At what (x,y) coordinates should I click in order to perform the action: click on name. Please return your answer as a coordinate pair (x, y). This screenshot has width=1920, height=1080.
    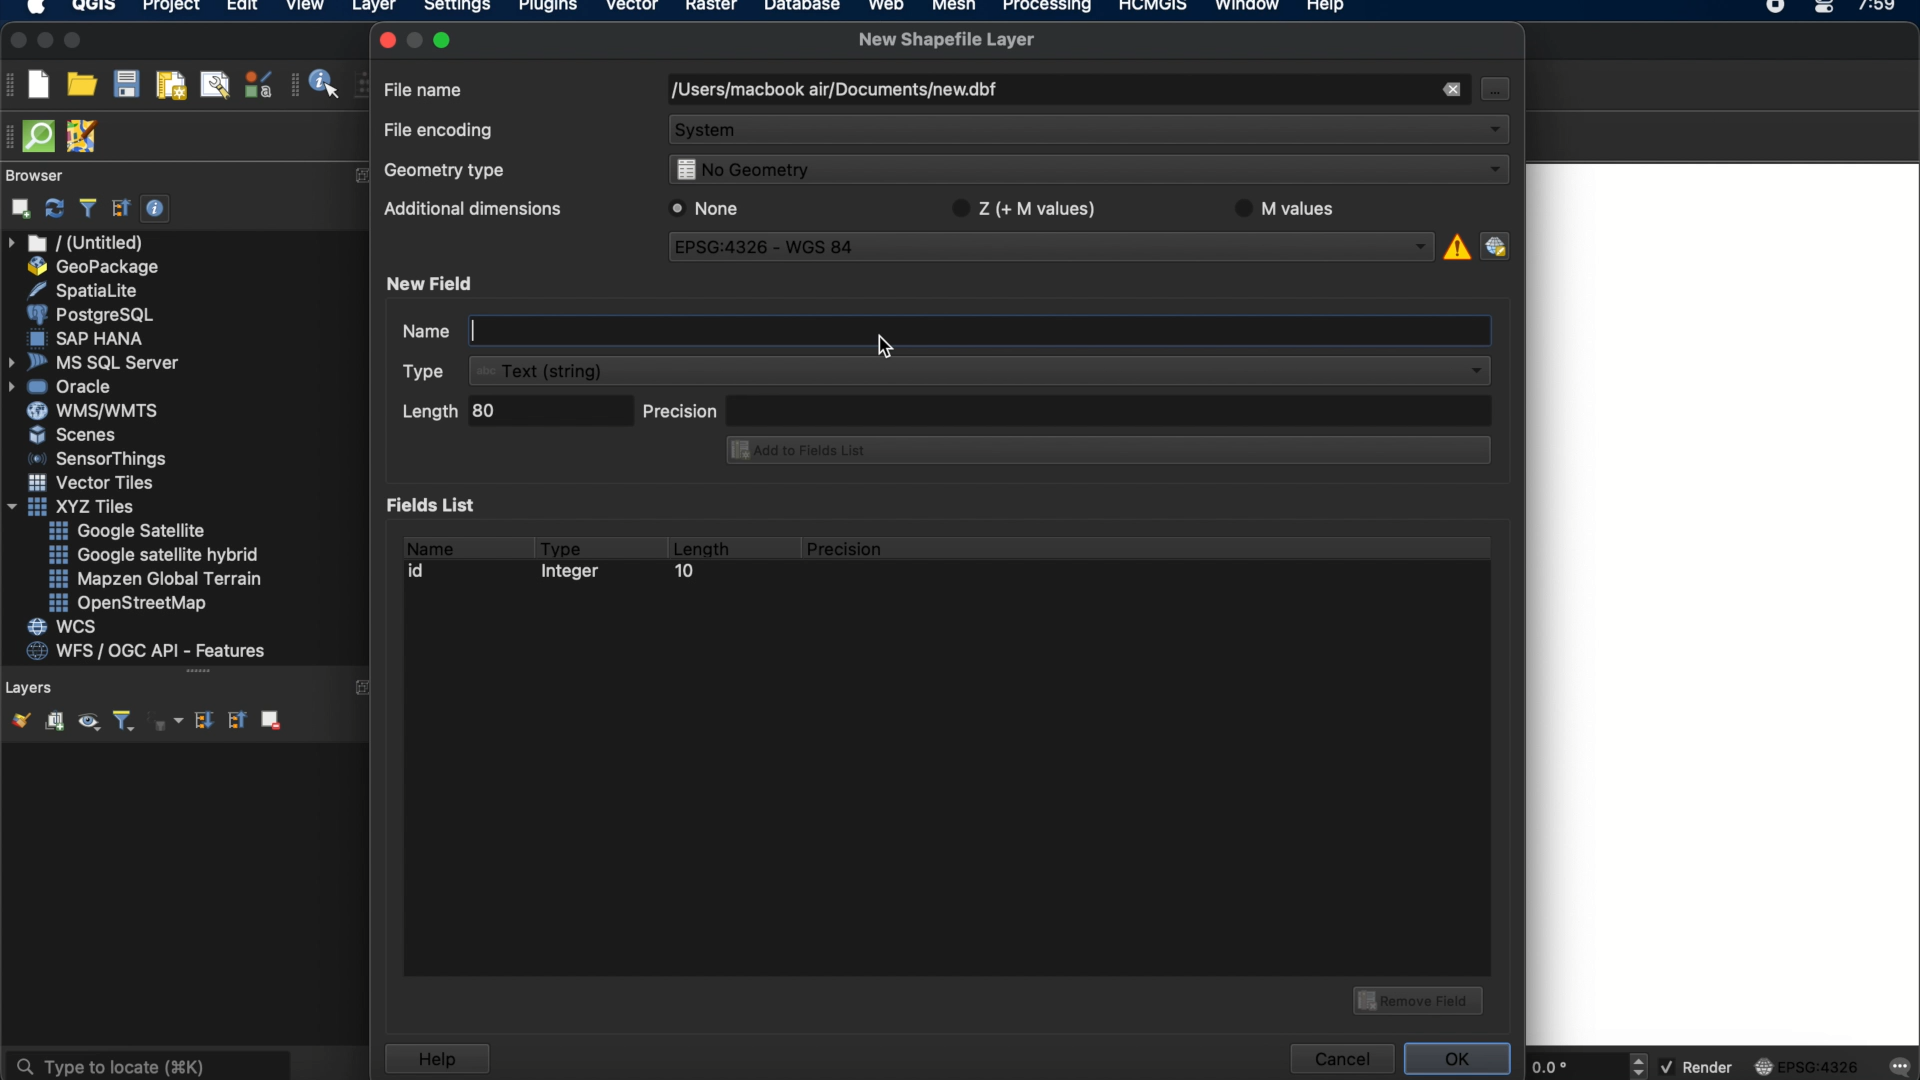
    Looking at the image, I should click on (428, 545).